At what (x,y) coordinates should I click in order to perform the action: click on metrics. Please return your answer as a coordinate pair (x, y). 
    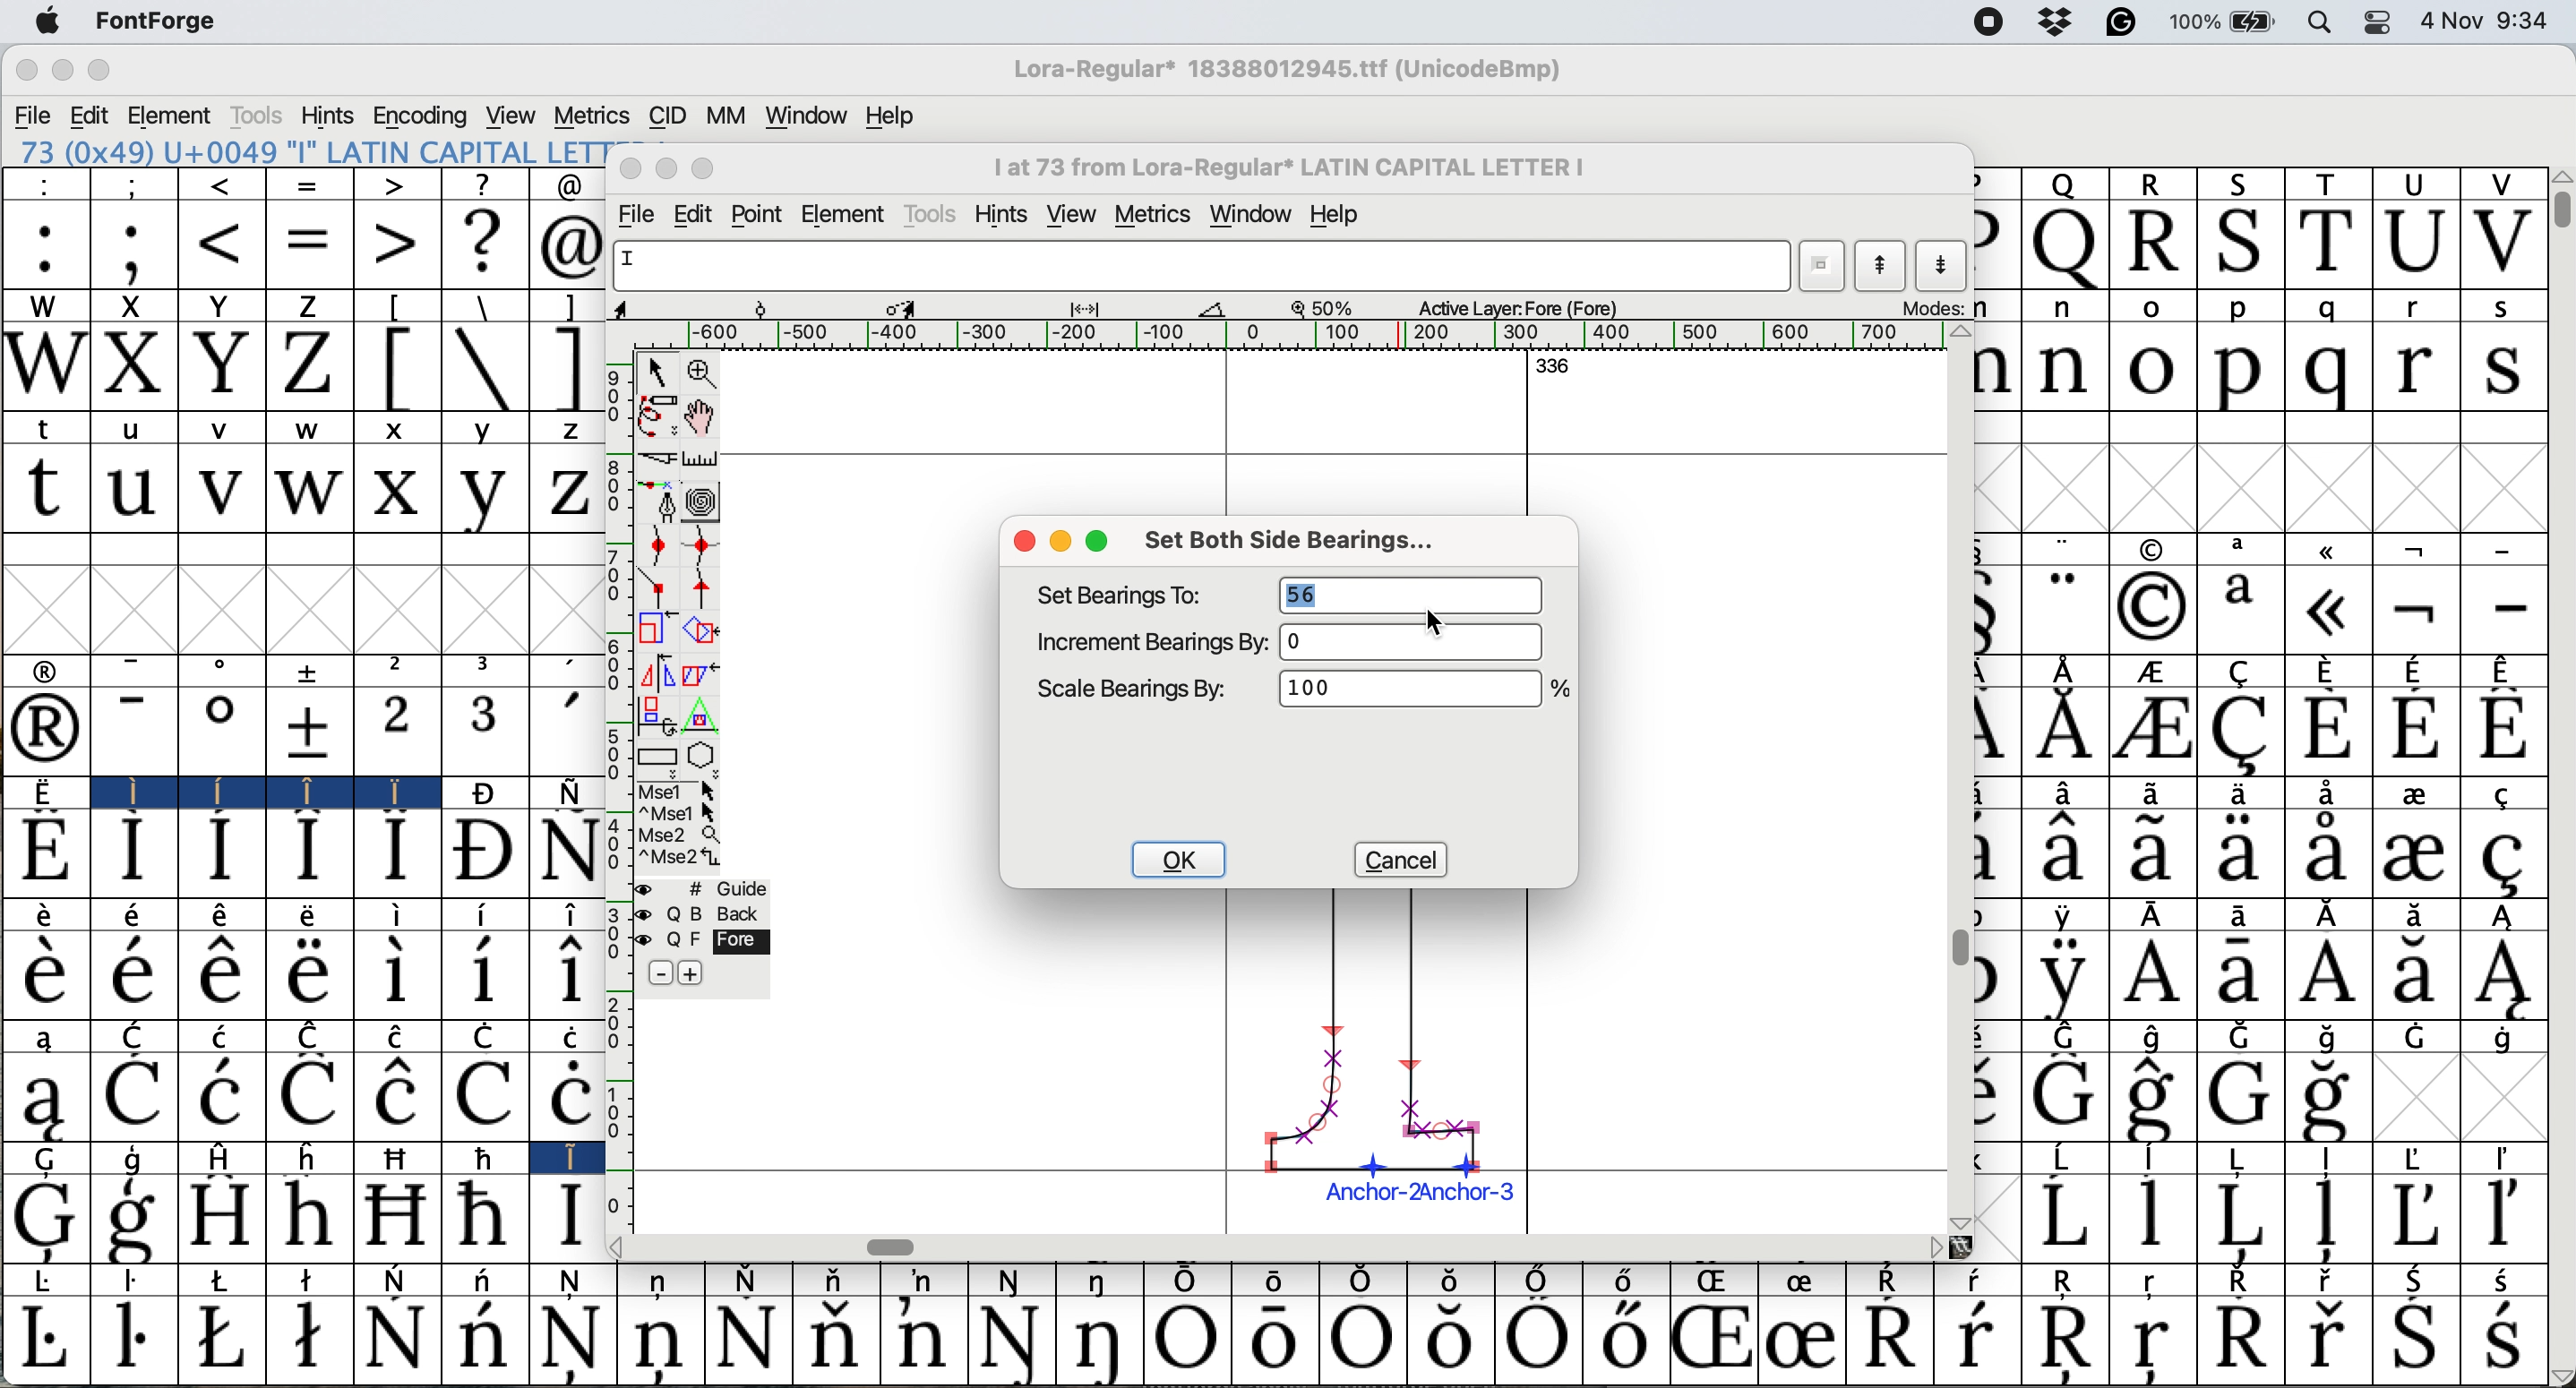
    Looking at the image, I should click on (1154, 211).